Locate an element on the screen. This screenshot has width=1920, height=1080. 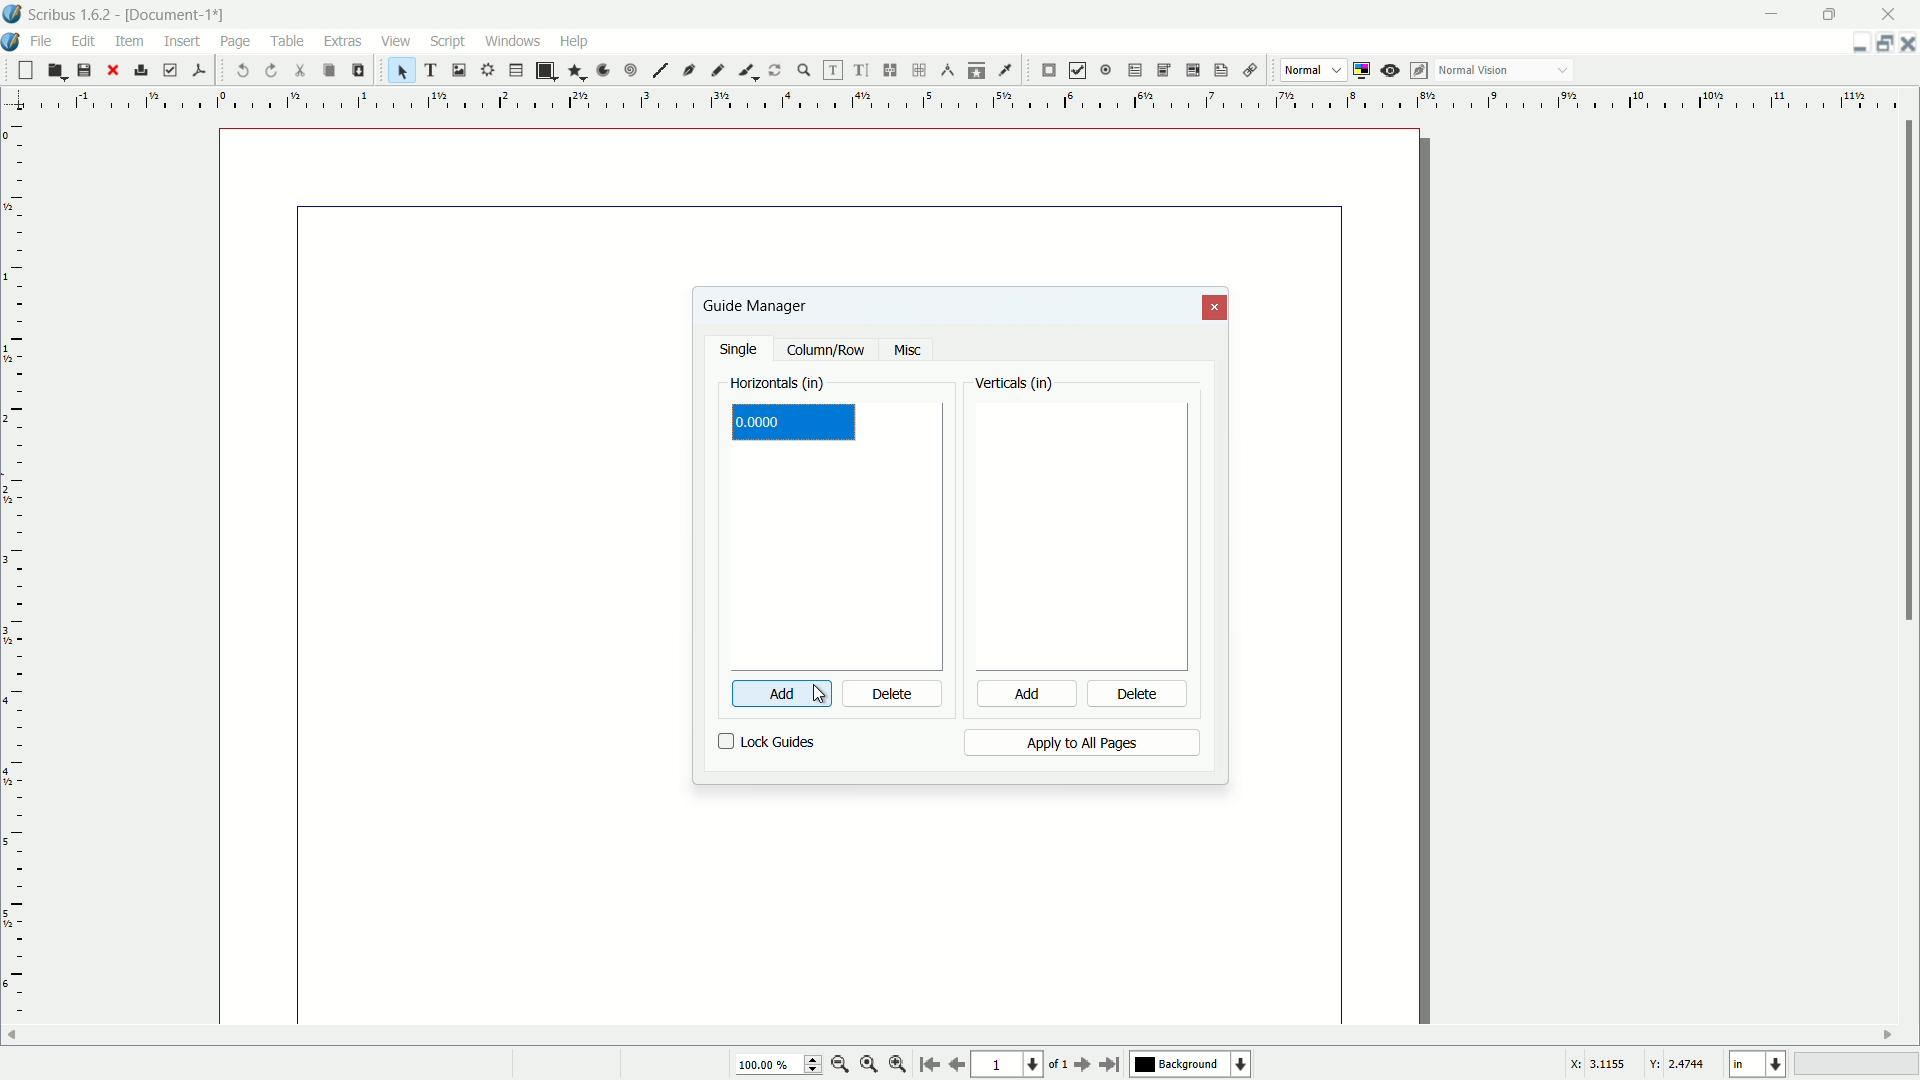
cursor is located at coordinates (235, 56).